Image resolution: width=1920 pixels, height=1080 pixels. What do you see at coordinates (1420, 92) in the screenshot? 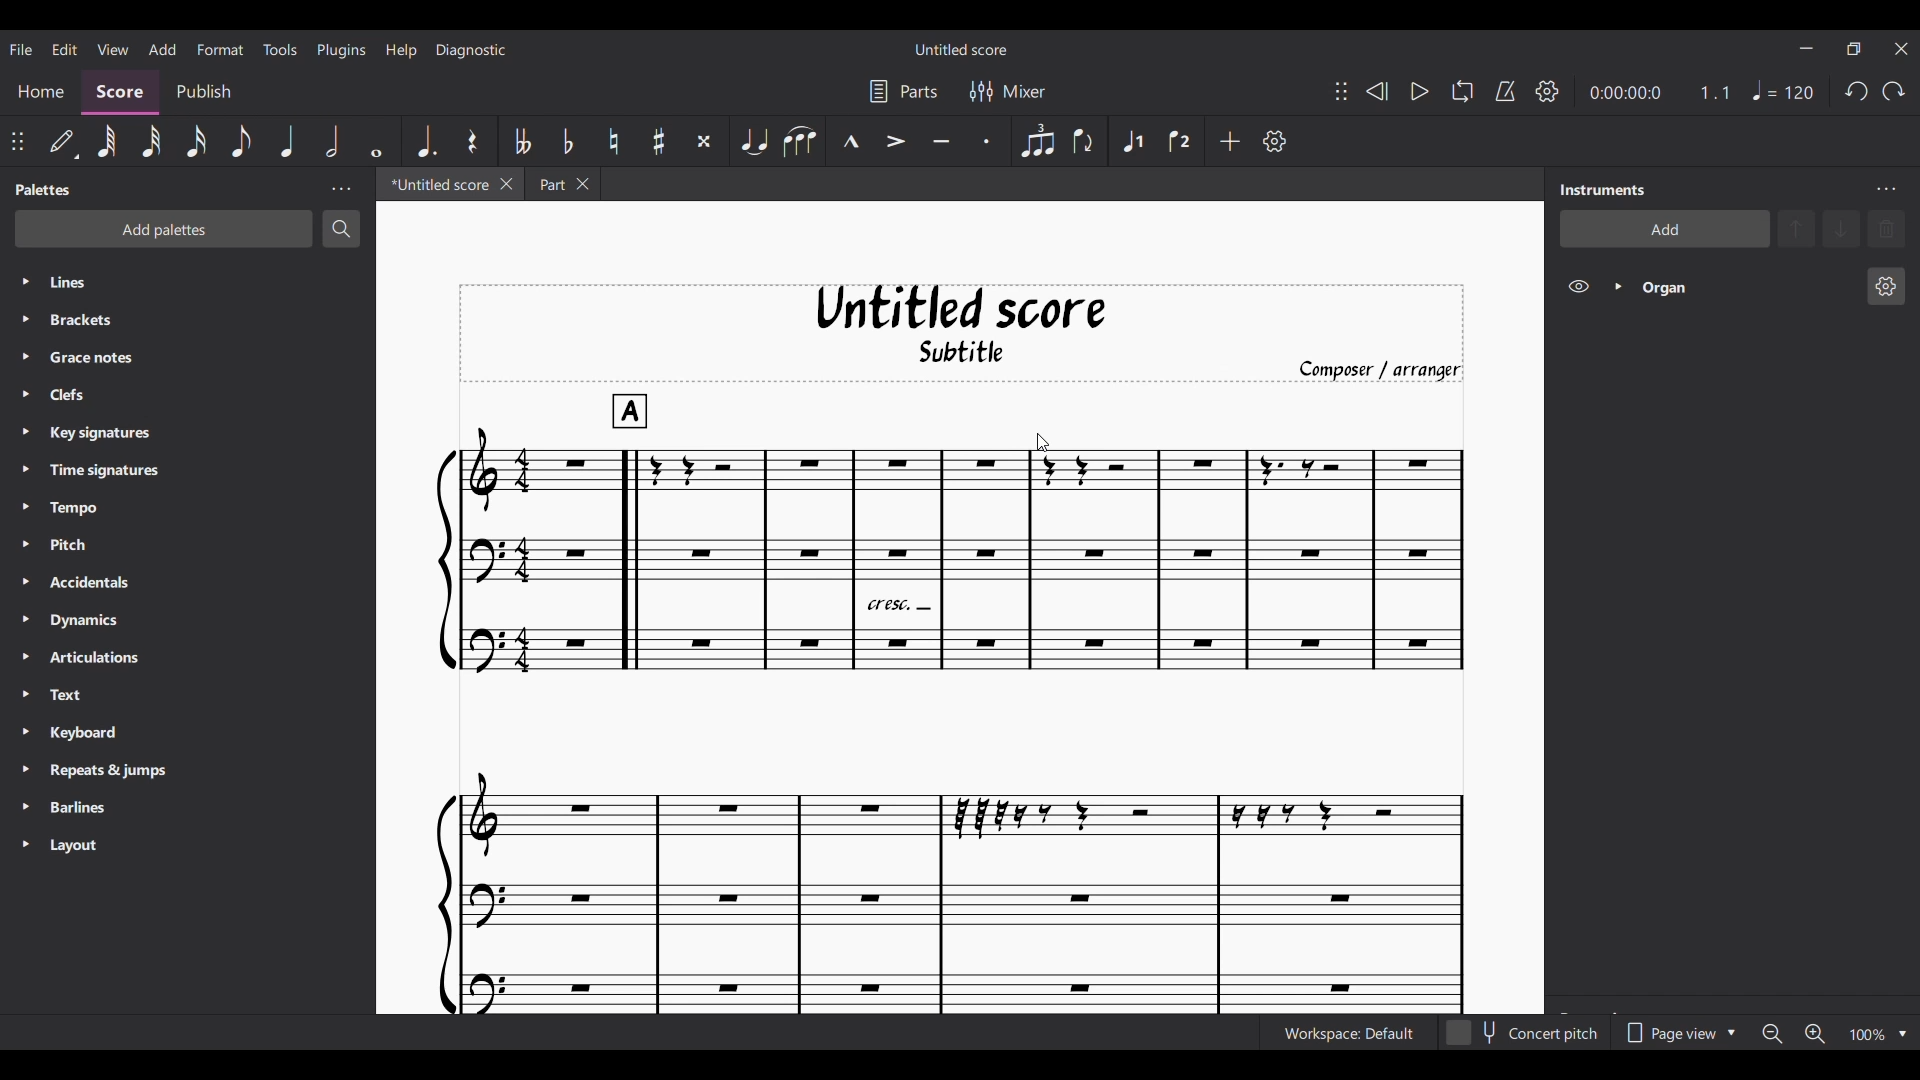
I see `Play` at bounding box center [1420, 92].